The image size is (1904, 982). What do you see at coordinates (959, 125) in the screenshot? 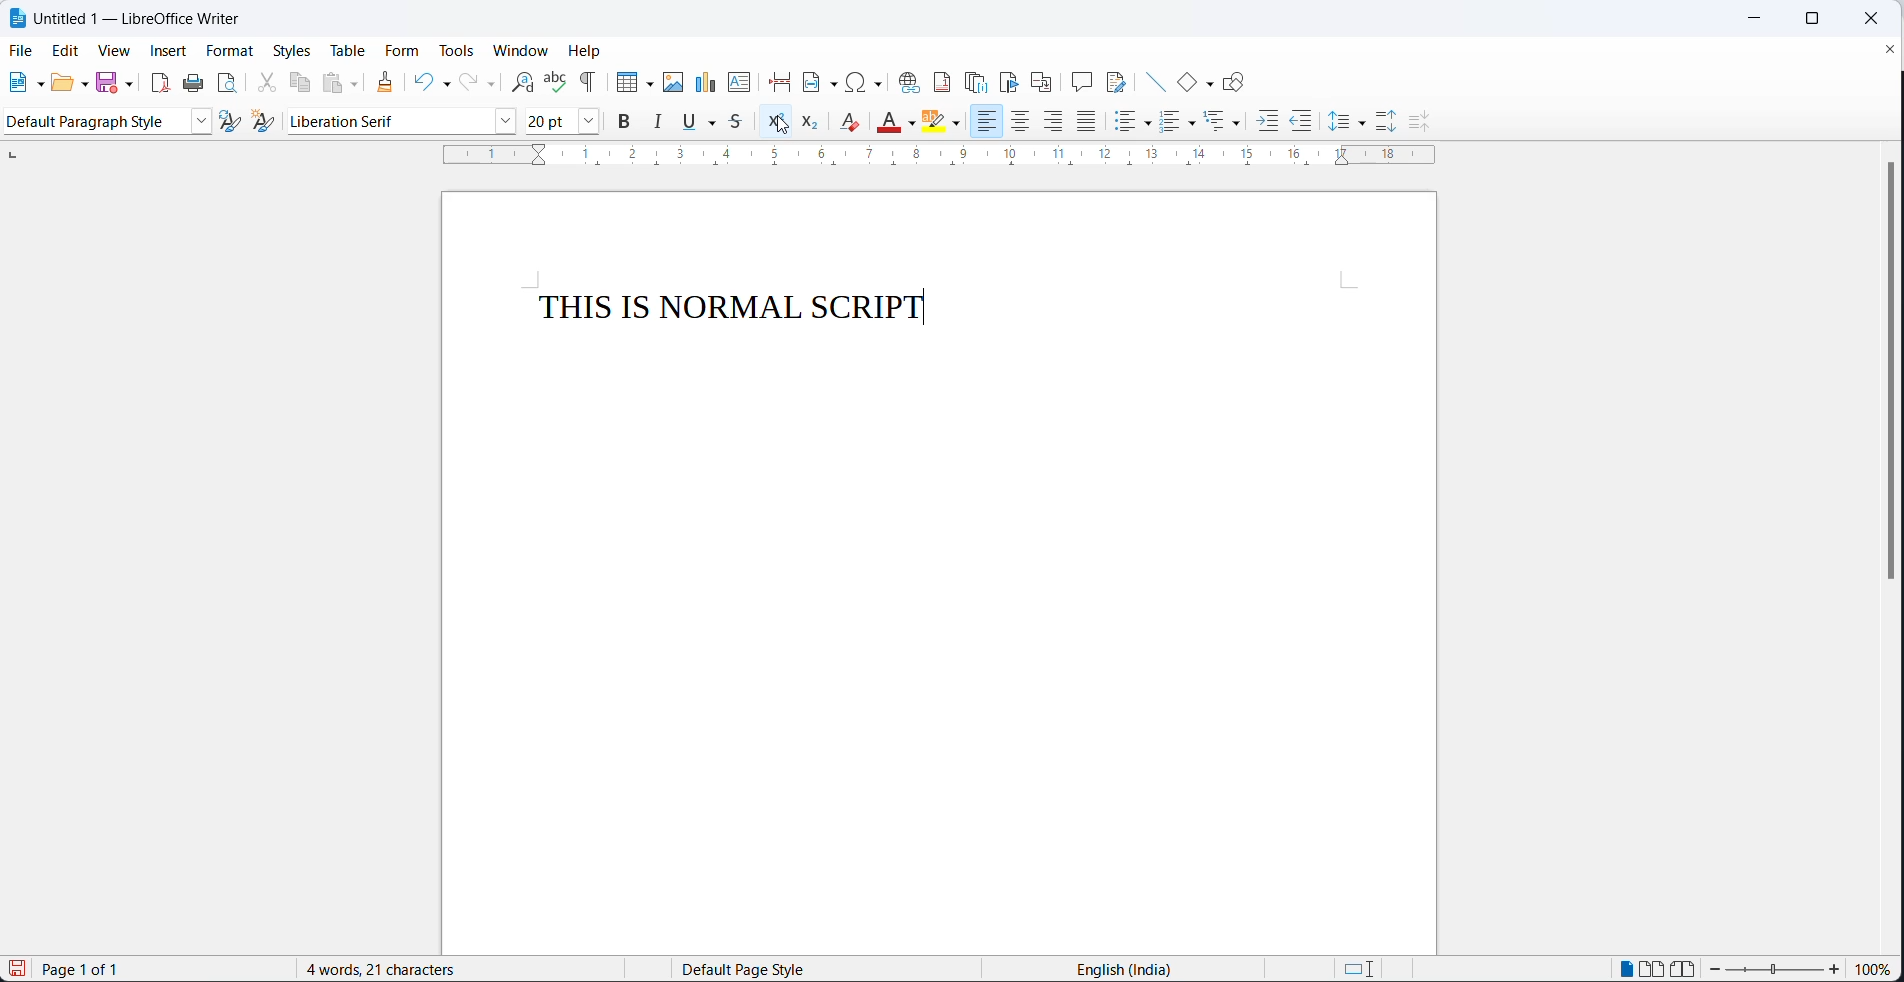
I see `character highlighting` at bounding box center [959, 125].